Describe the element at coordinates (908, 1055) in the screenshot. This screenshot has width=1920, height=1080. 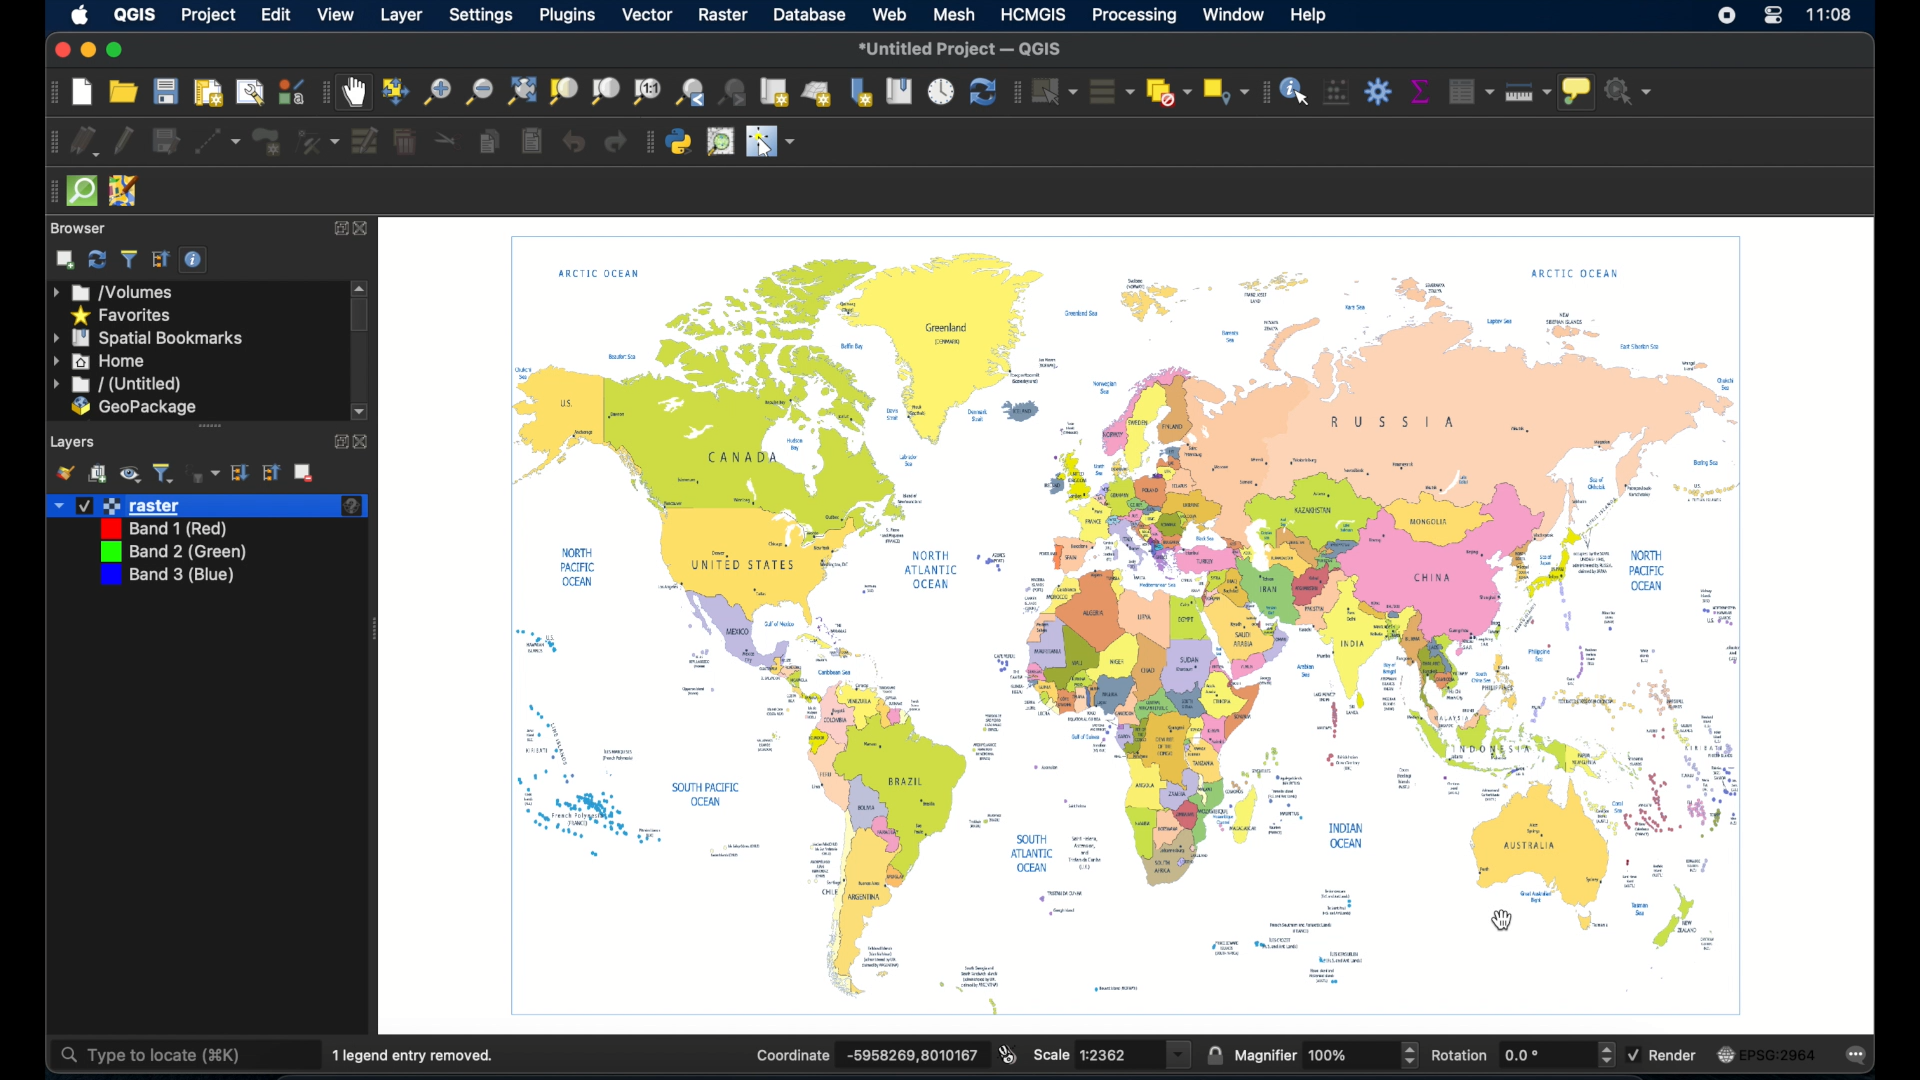
I see `coordinate` at that location.